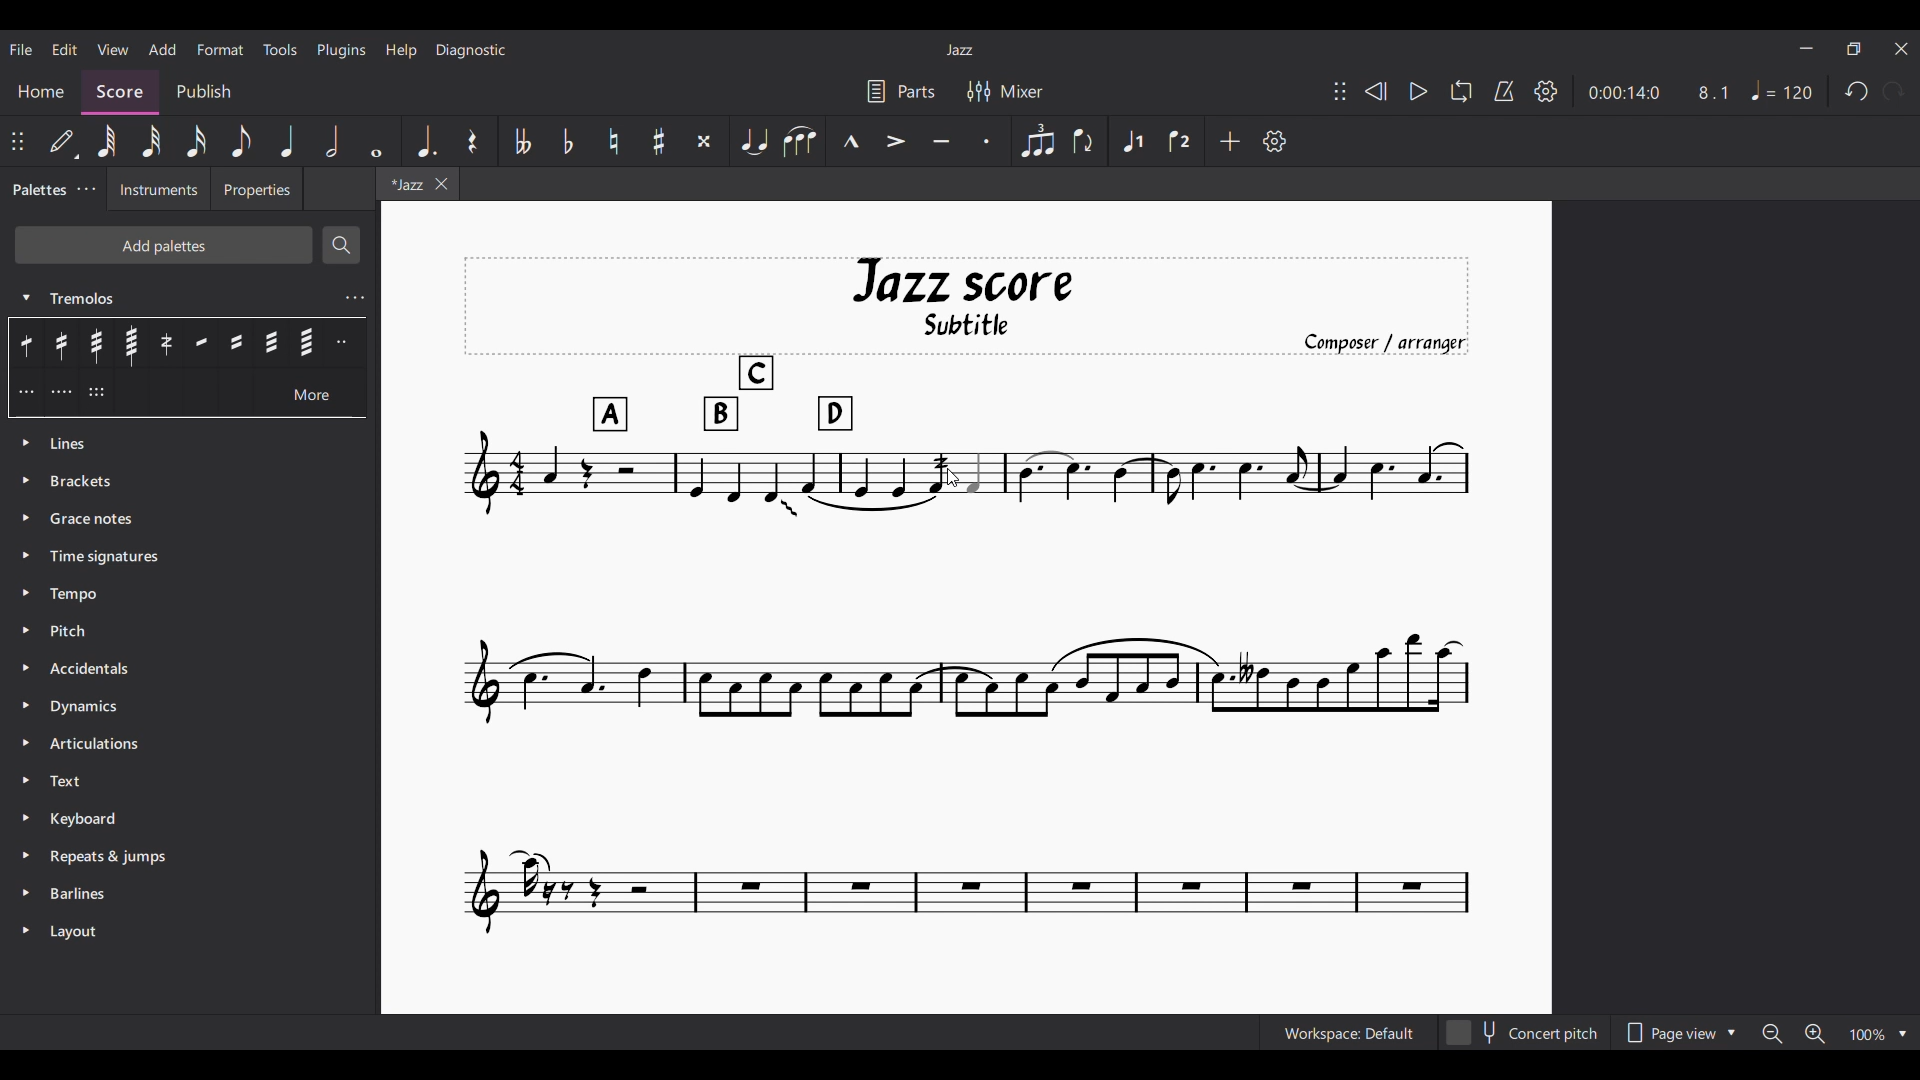  I want to click on Divide measured Tremolo by 6, so click(96, 392).